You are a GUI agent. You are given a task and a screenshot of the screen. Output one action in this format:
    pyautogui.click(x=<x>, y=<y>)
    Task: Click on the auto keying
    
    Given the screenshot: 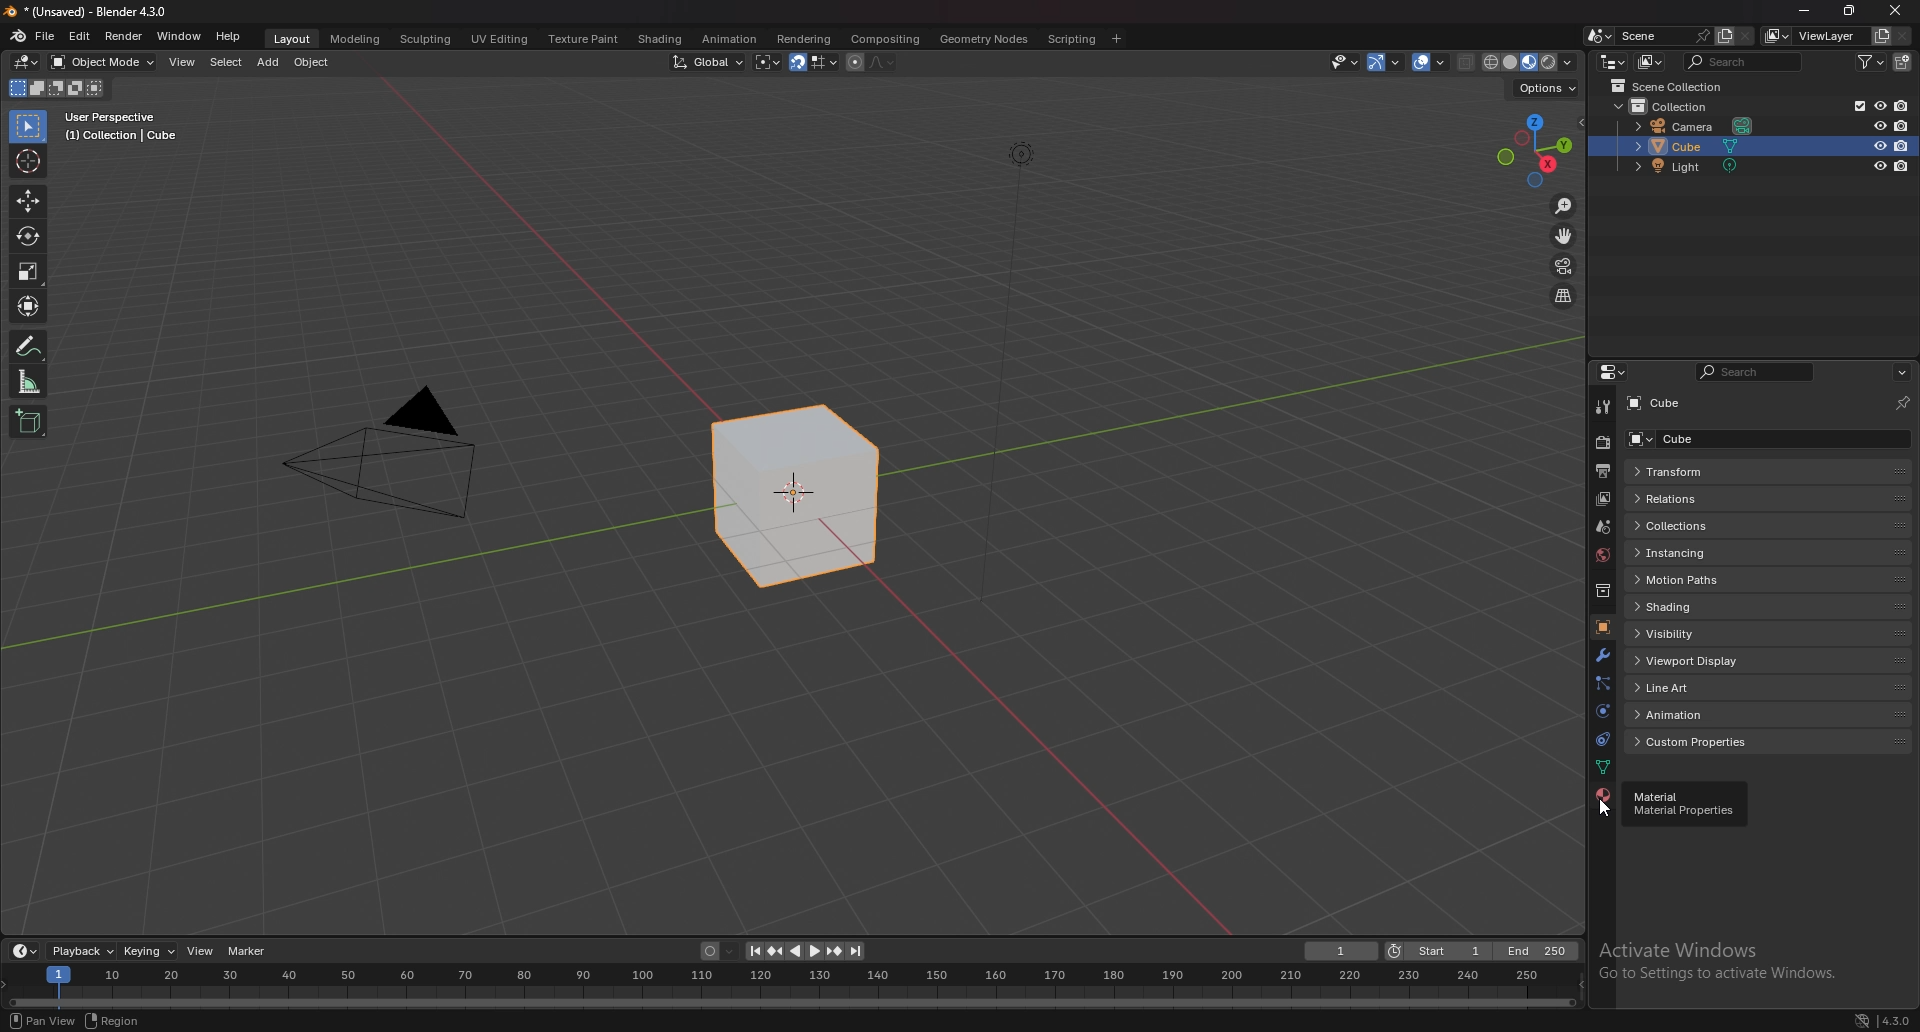 What is the action you would take?
    pyautogui.click(x=717, y=952)
    